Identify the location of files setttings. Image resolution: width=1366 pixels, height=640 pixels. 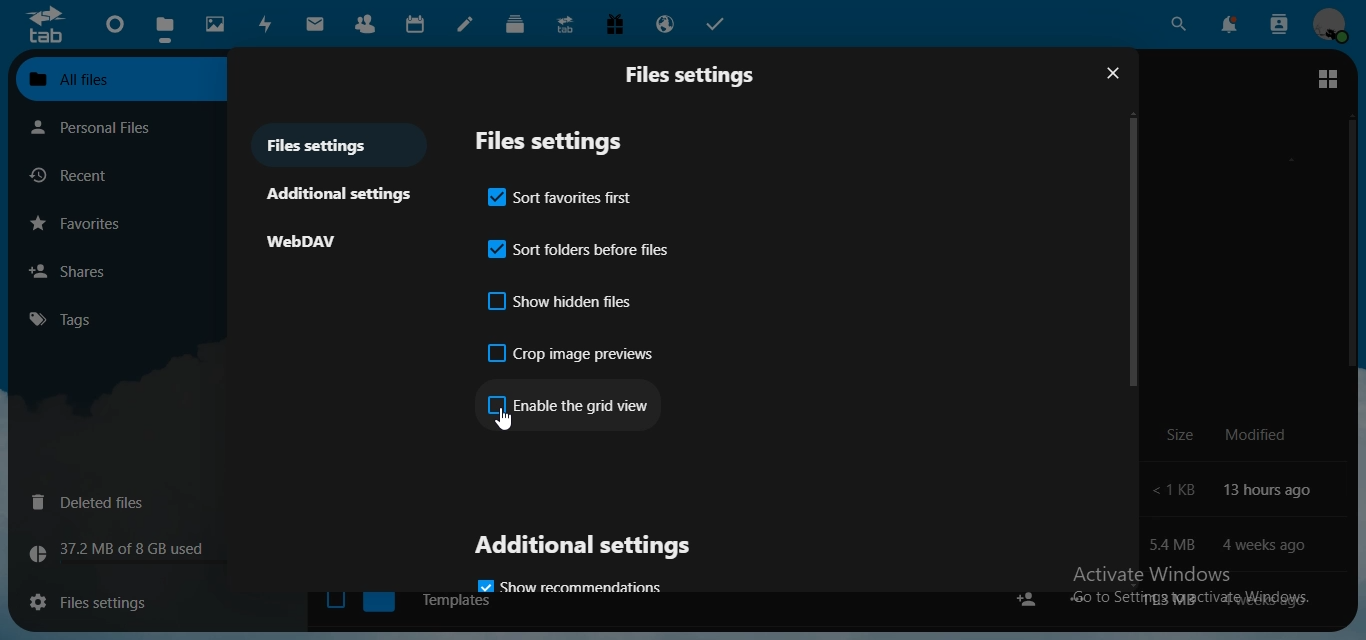
(563, 141).